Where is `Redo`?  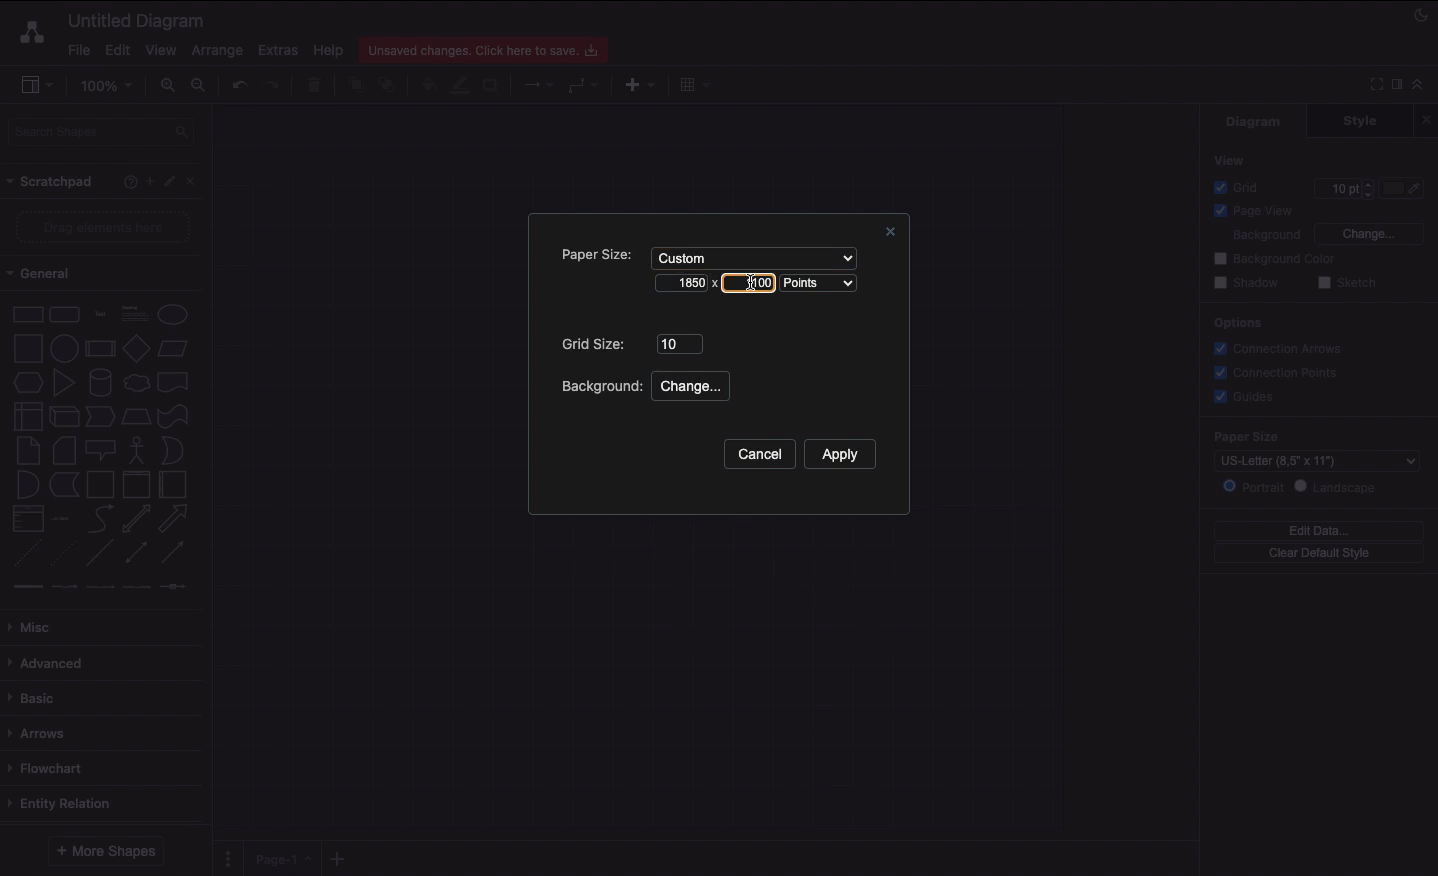 Redo is located at coordinates (271, 86).